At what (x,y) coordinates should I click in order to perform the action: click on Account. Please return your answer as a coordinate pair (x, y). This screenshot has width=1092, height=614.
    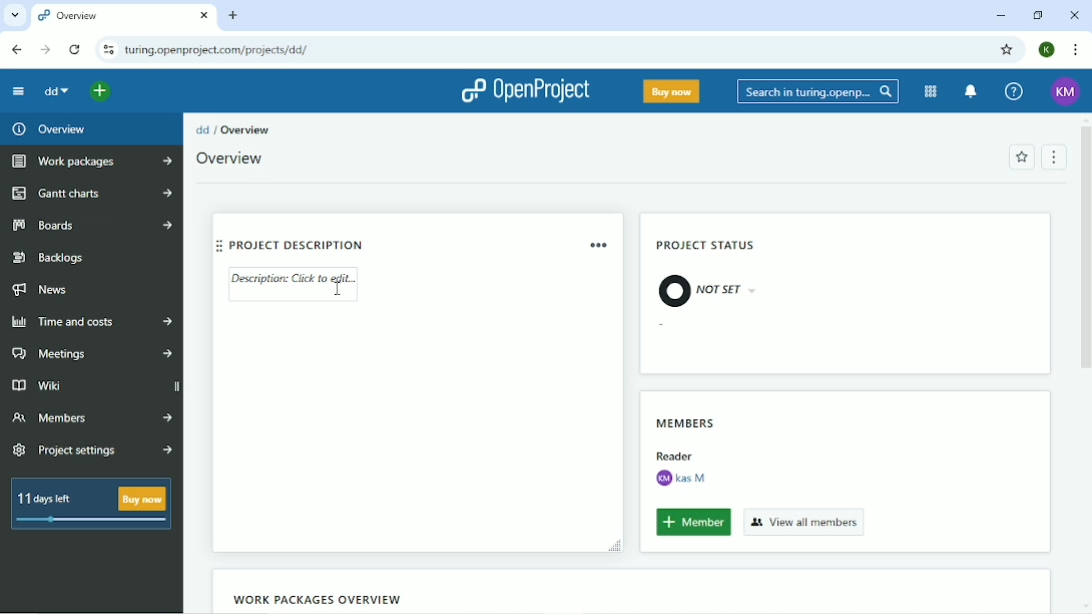
    Looking at the image, I should click on (1046, 49).